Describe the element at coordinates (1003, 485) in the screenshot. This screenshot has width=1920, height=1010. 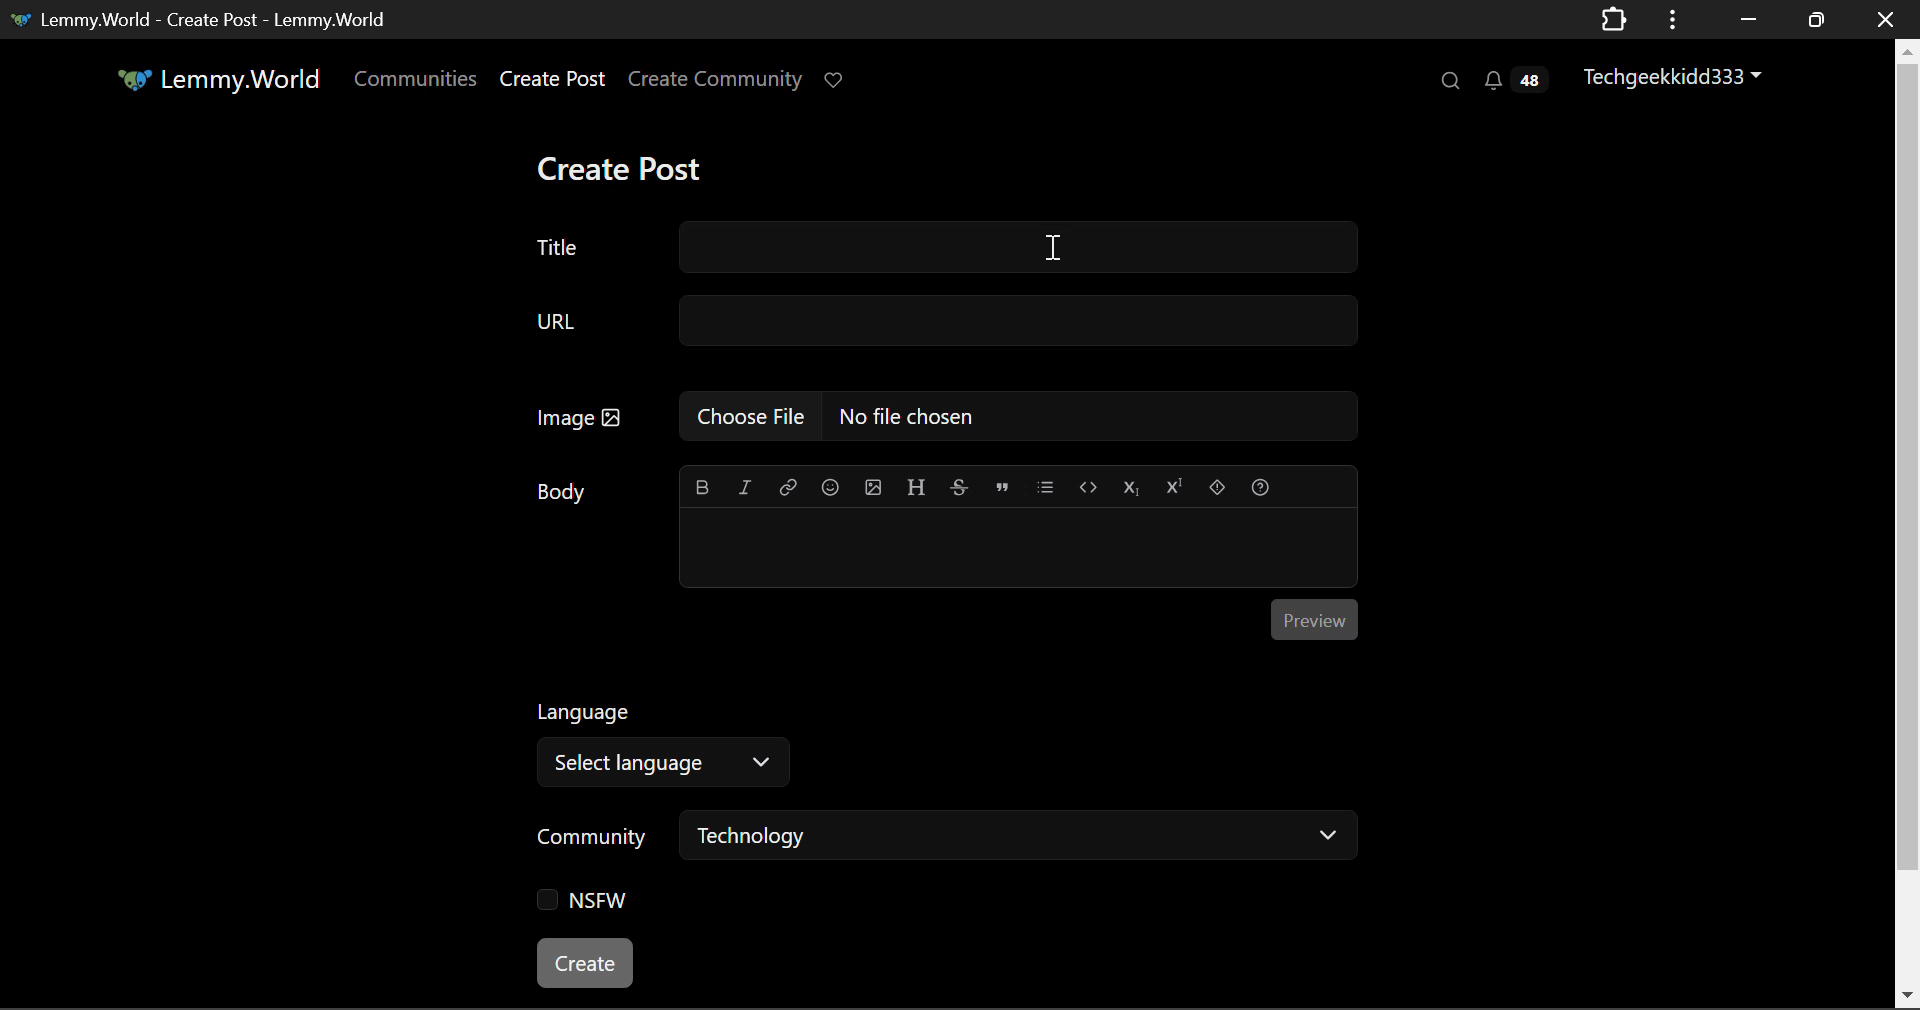
I see `quote` at that location.